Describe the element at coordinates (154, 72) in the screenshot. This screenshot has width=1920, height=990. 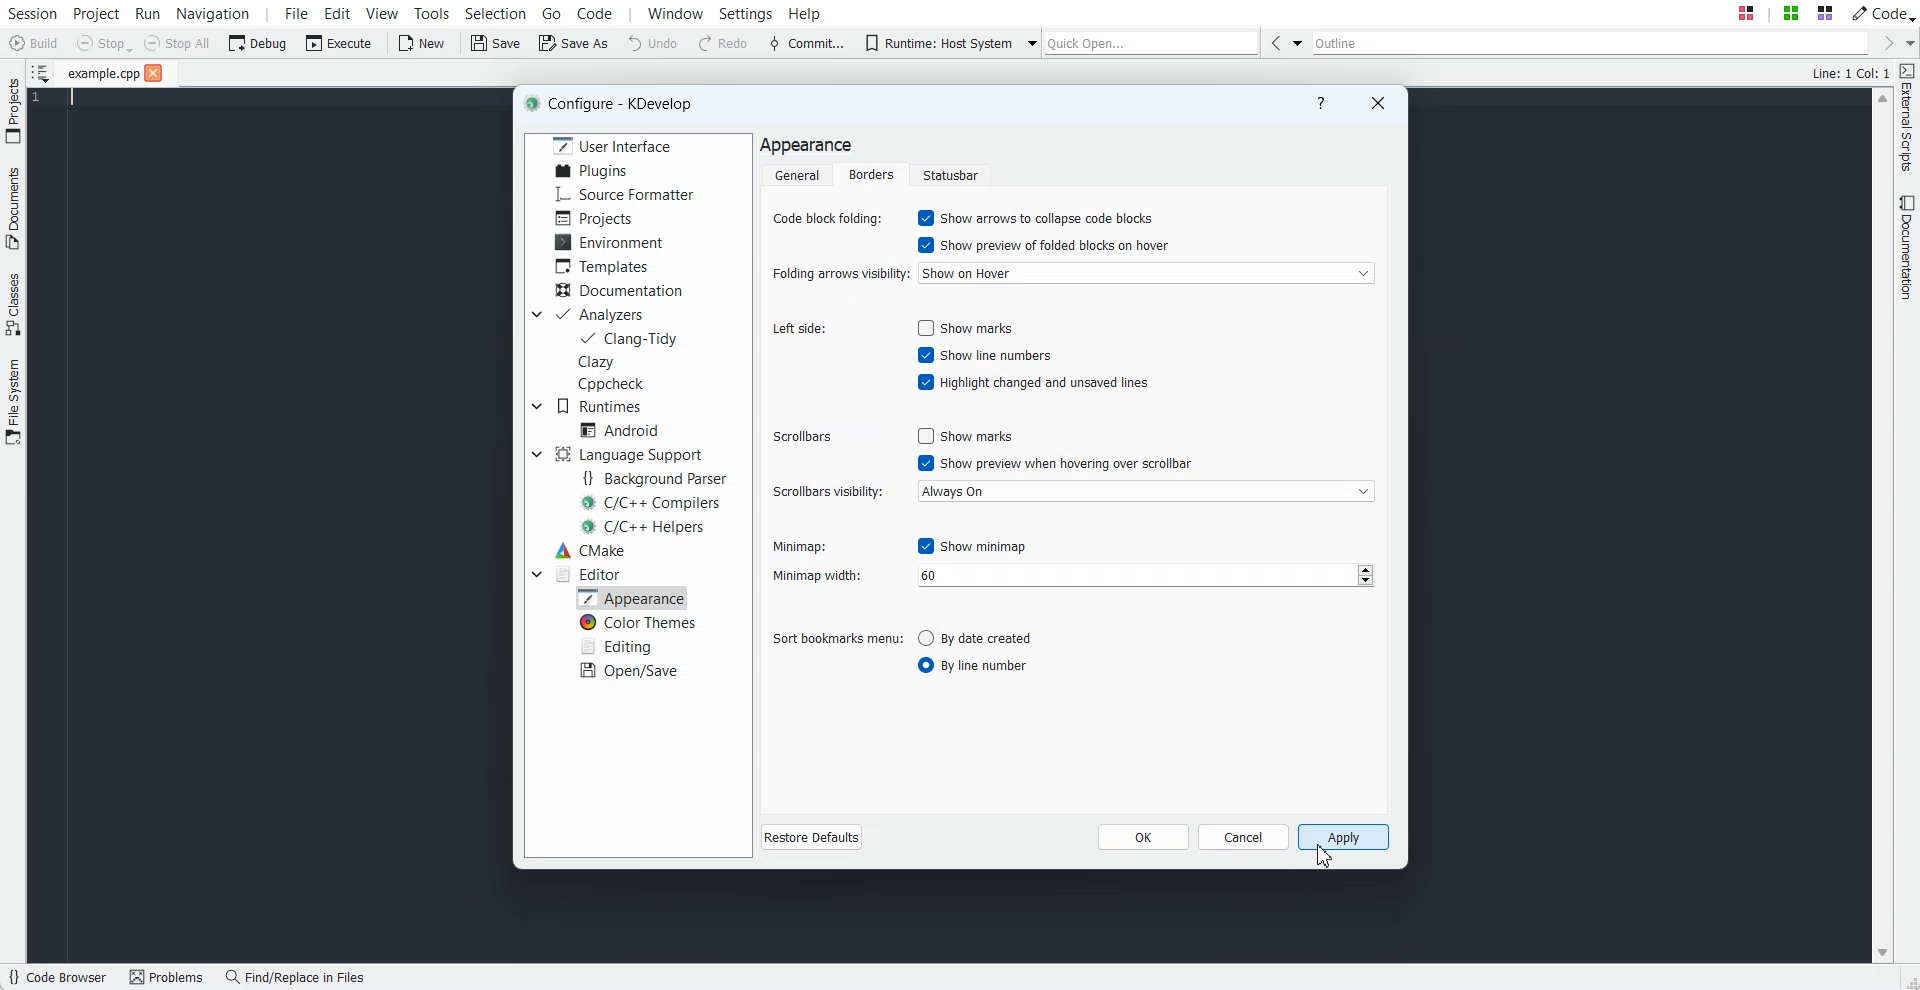
I see `Close` at that location.